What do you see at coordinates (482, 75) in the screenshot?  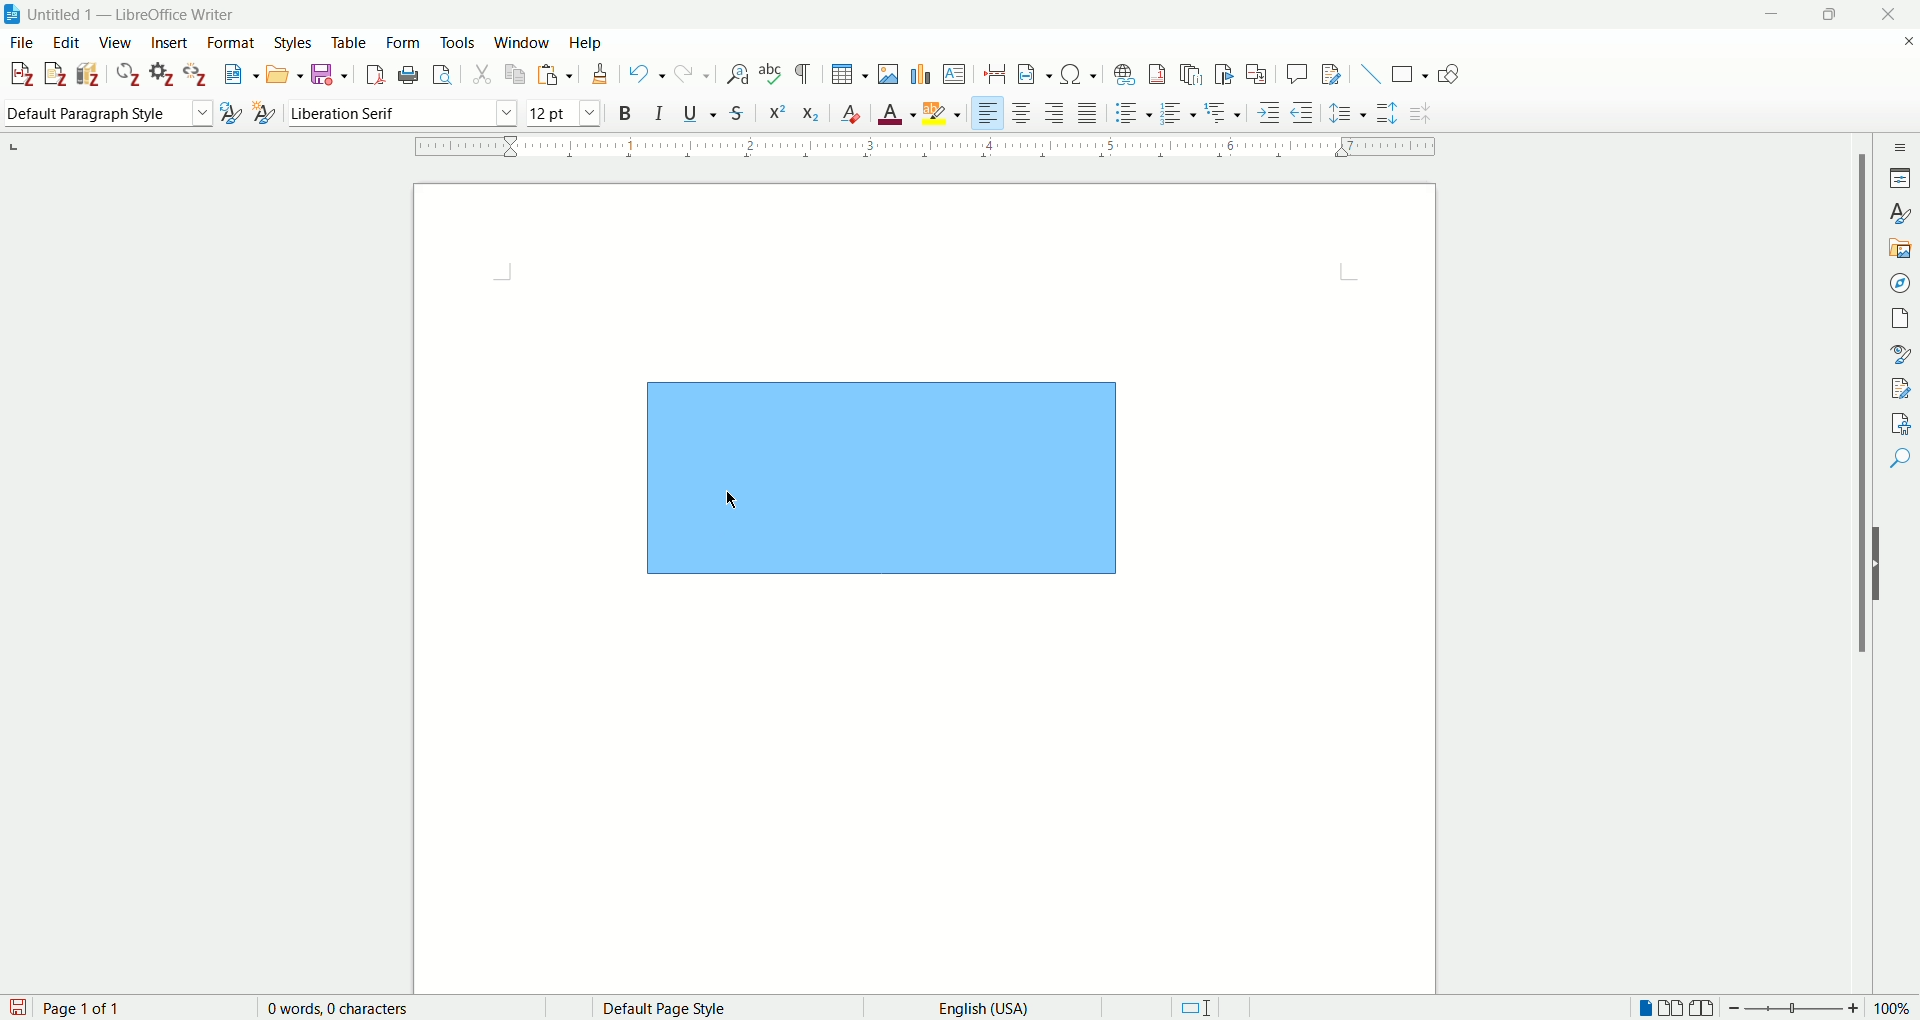 I see `cut` at bounding box center [482, 75].